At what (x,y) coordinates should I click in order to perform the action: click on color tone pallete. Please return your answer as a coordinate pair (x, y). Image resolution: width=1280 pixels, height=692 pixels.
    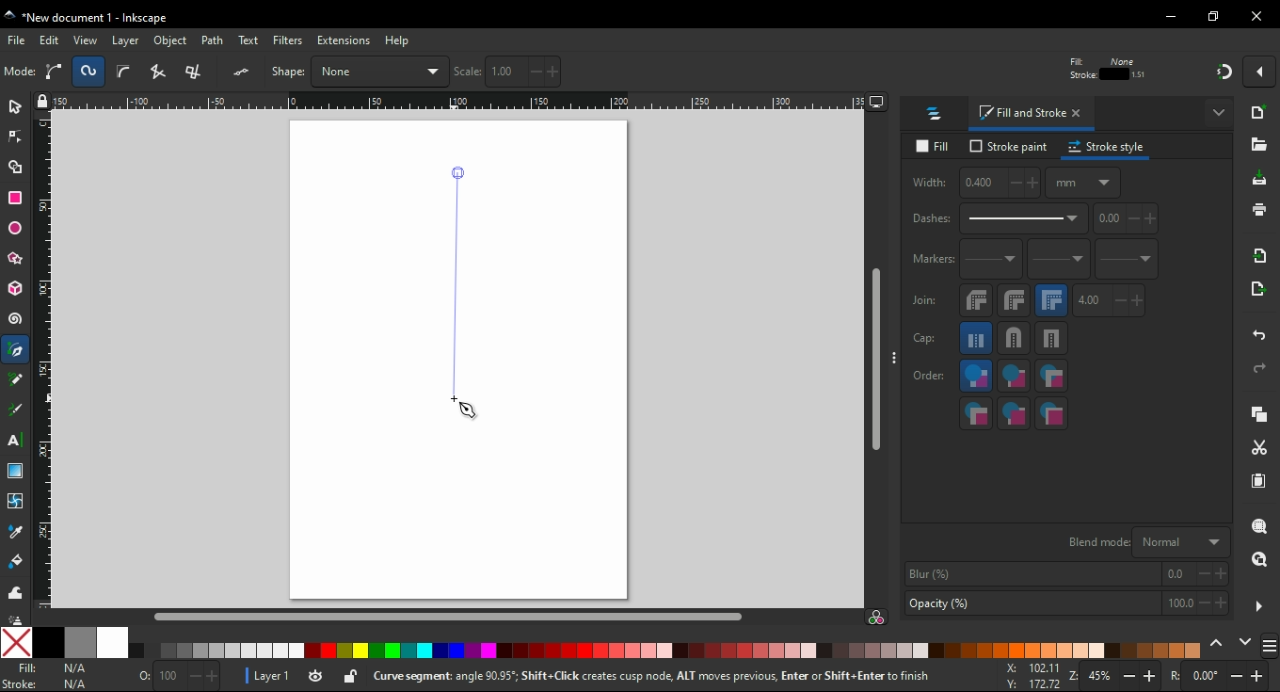
    Looking at the image, I should click on (403, 651).